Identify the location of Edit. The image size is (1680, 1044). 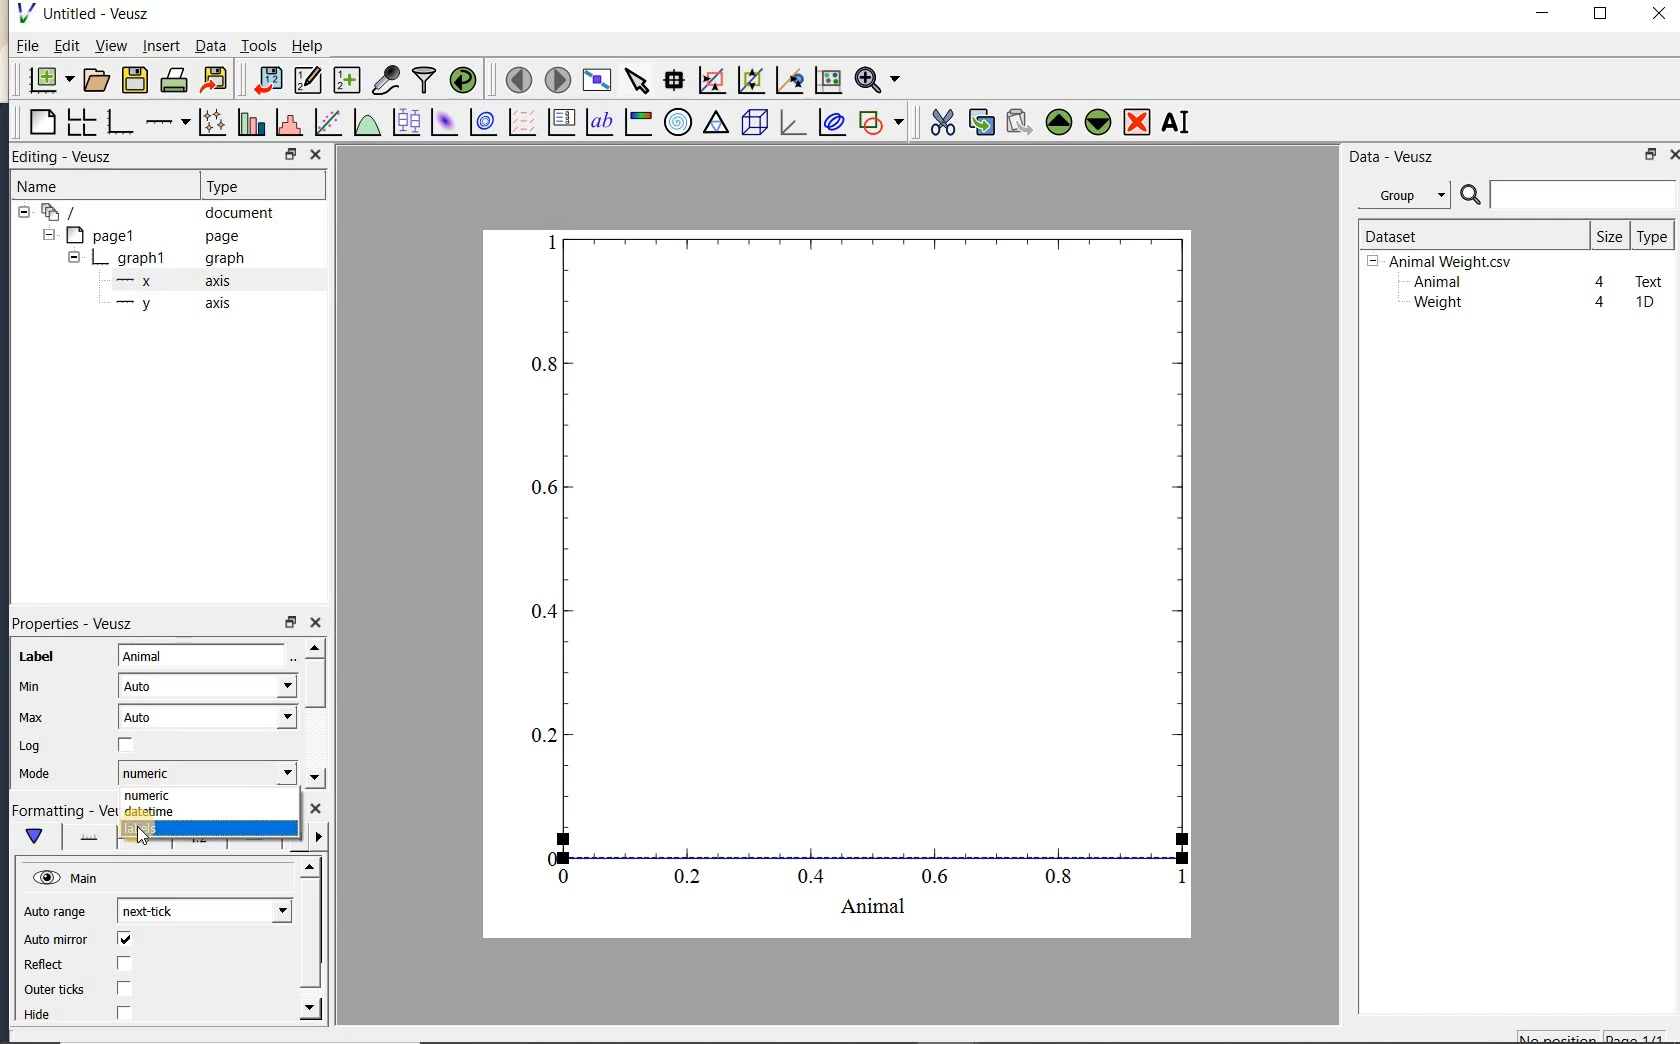
(63, 48).